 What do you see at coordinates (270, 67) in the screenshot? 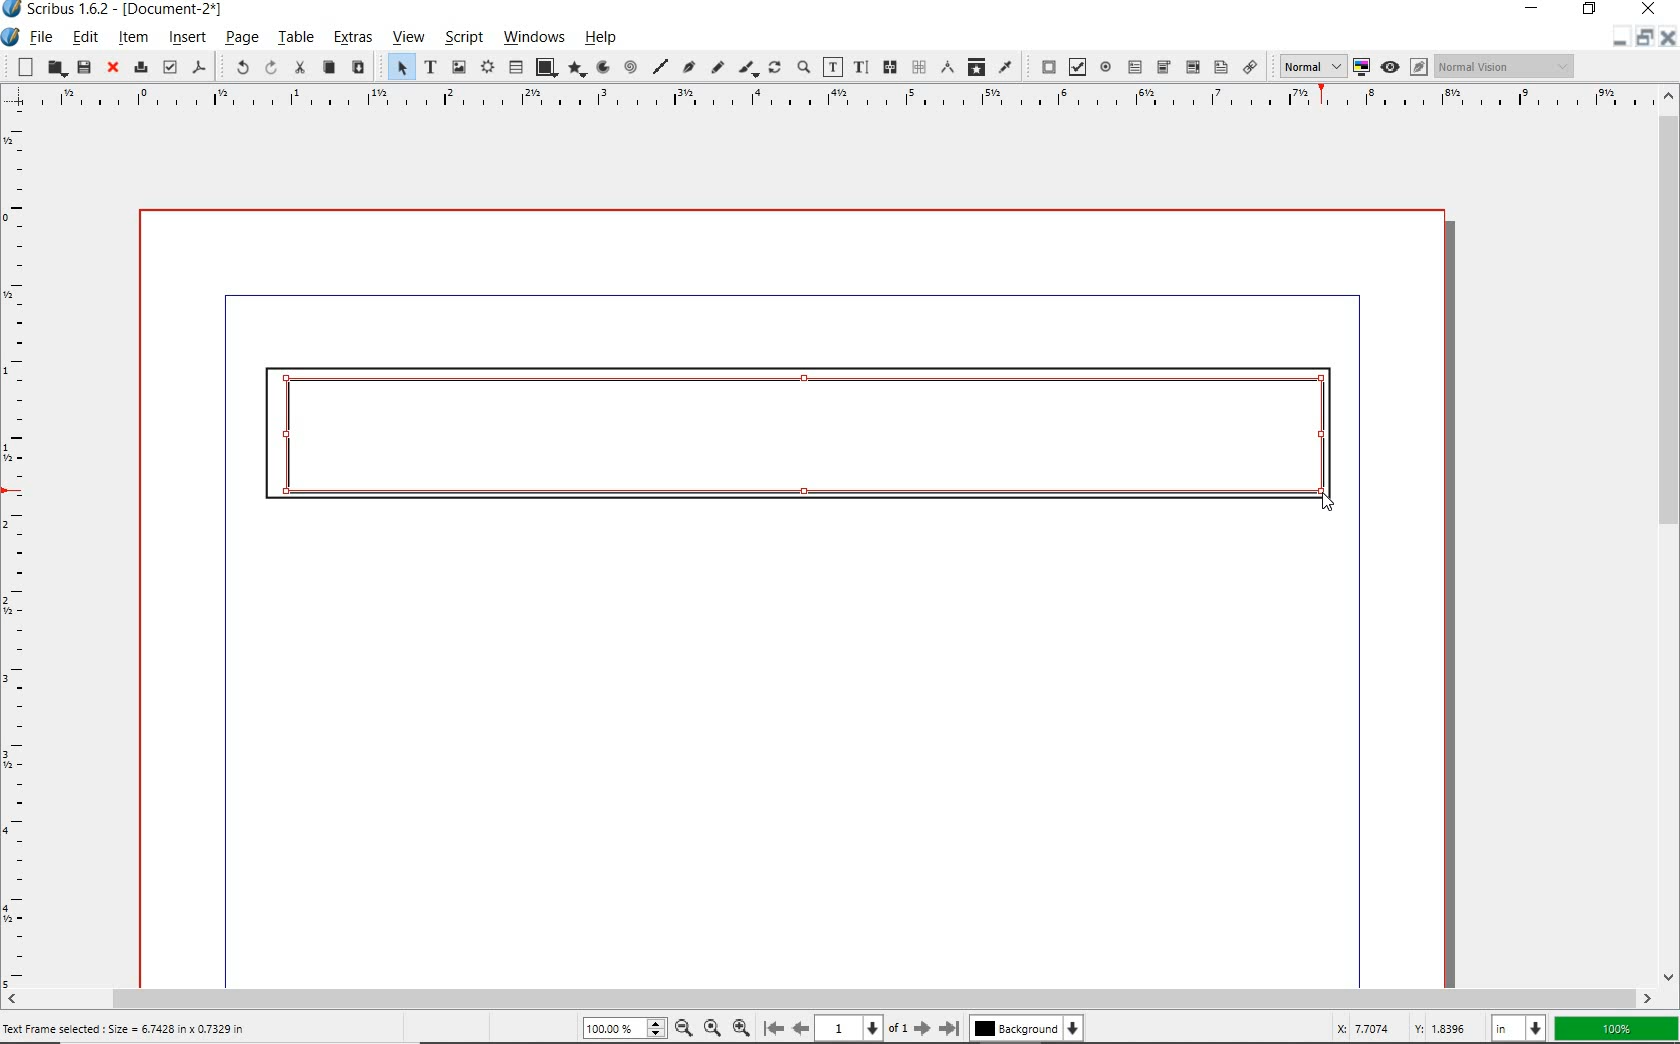
I see `redo` at bounding box center [270, 67].